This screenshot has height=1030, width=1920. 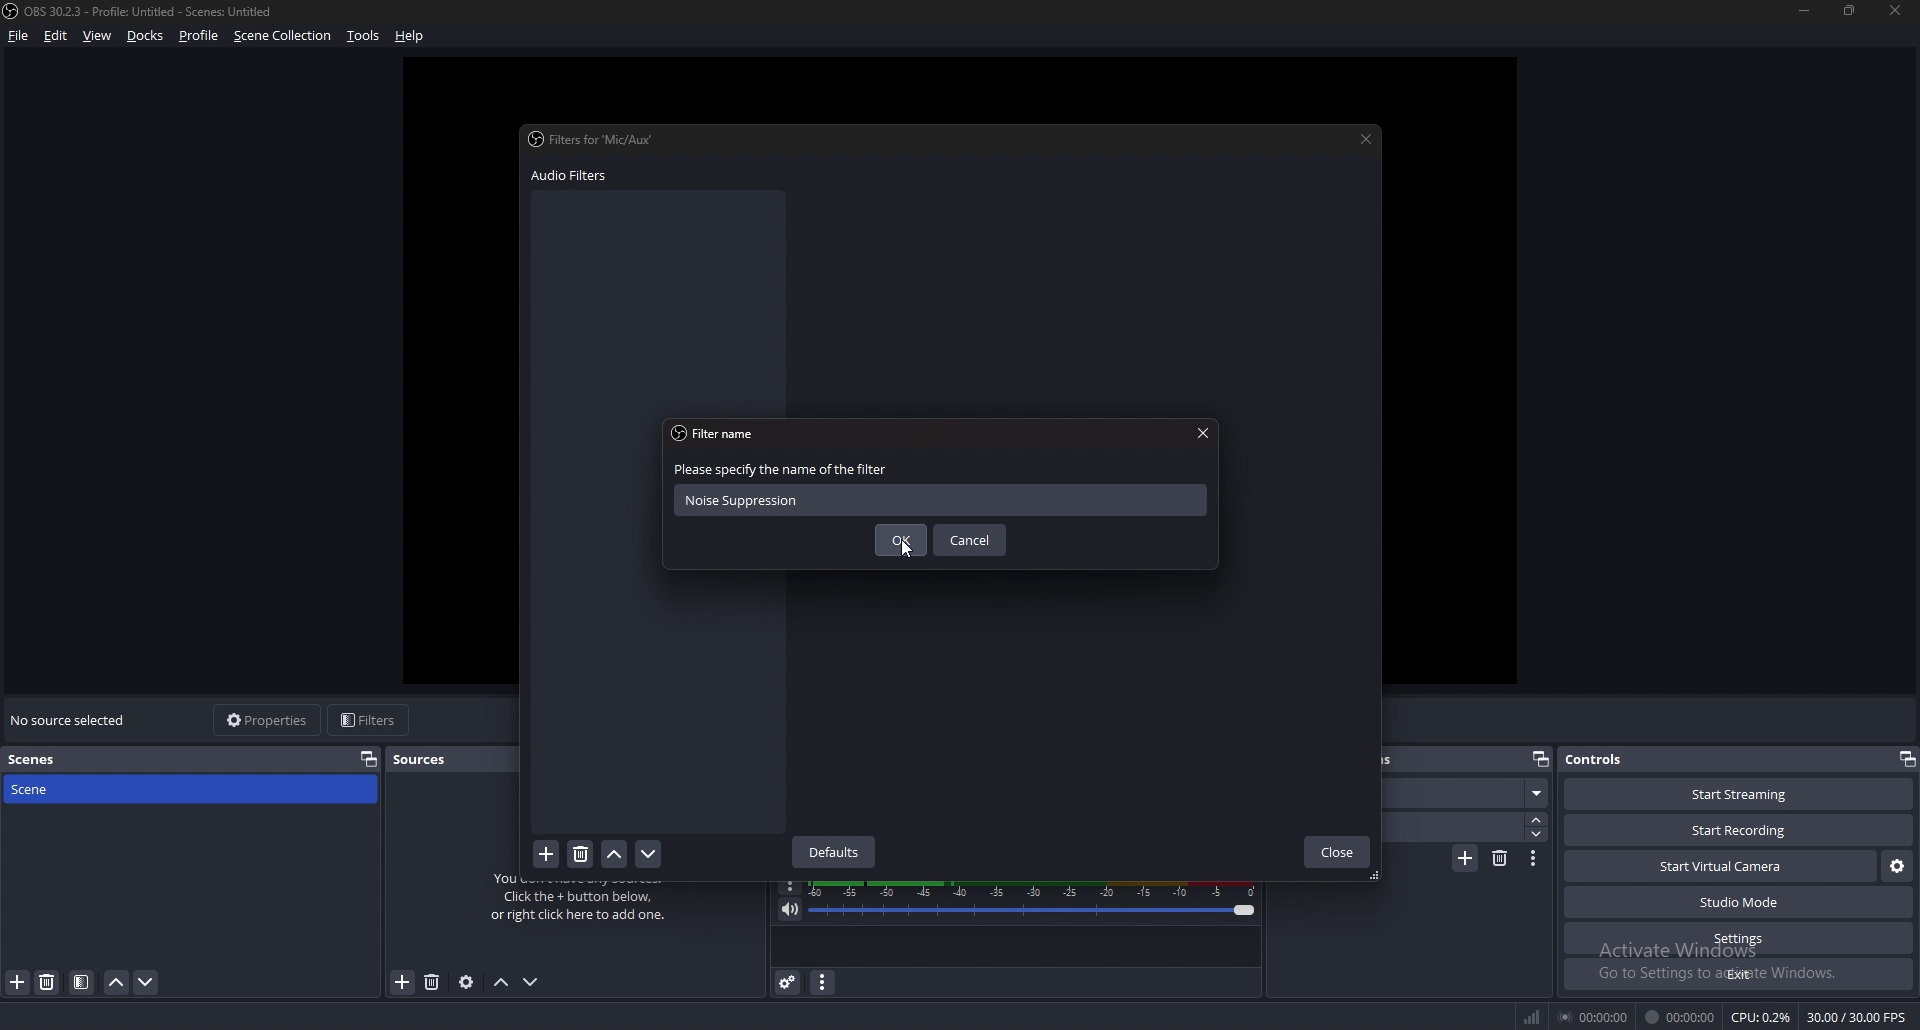 What do you see at coordinates (1602, 760) in the screenshot?
I see `controls` at bounding box center [1602, 760].